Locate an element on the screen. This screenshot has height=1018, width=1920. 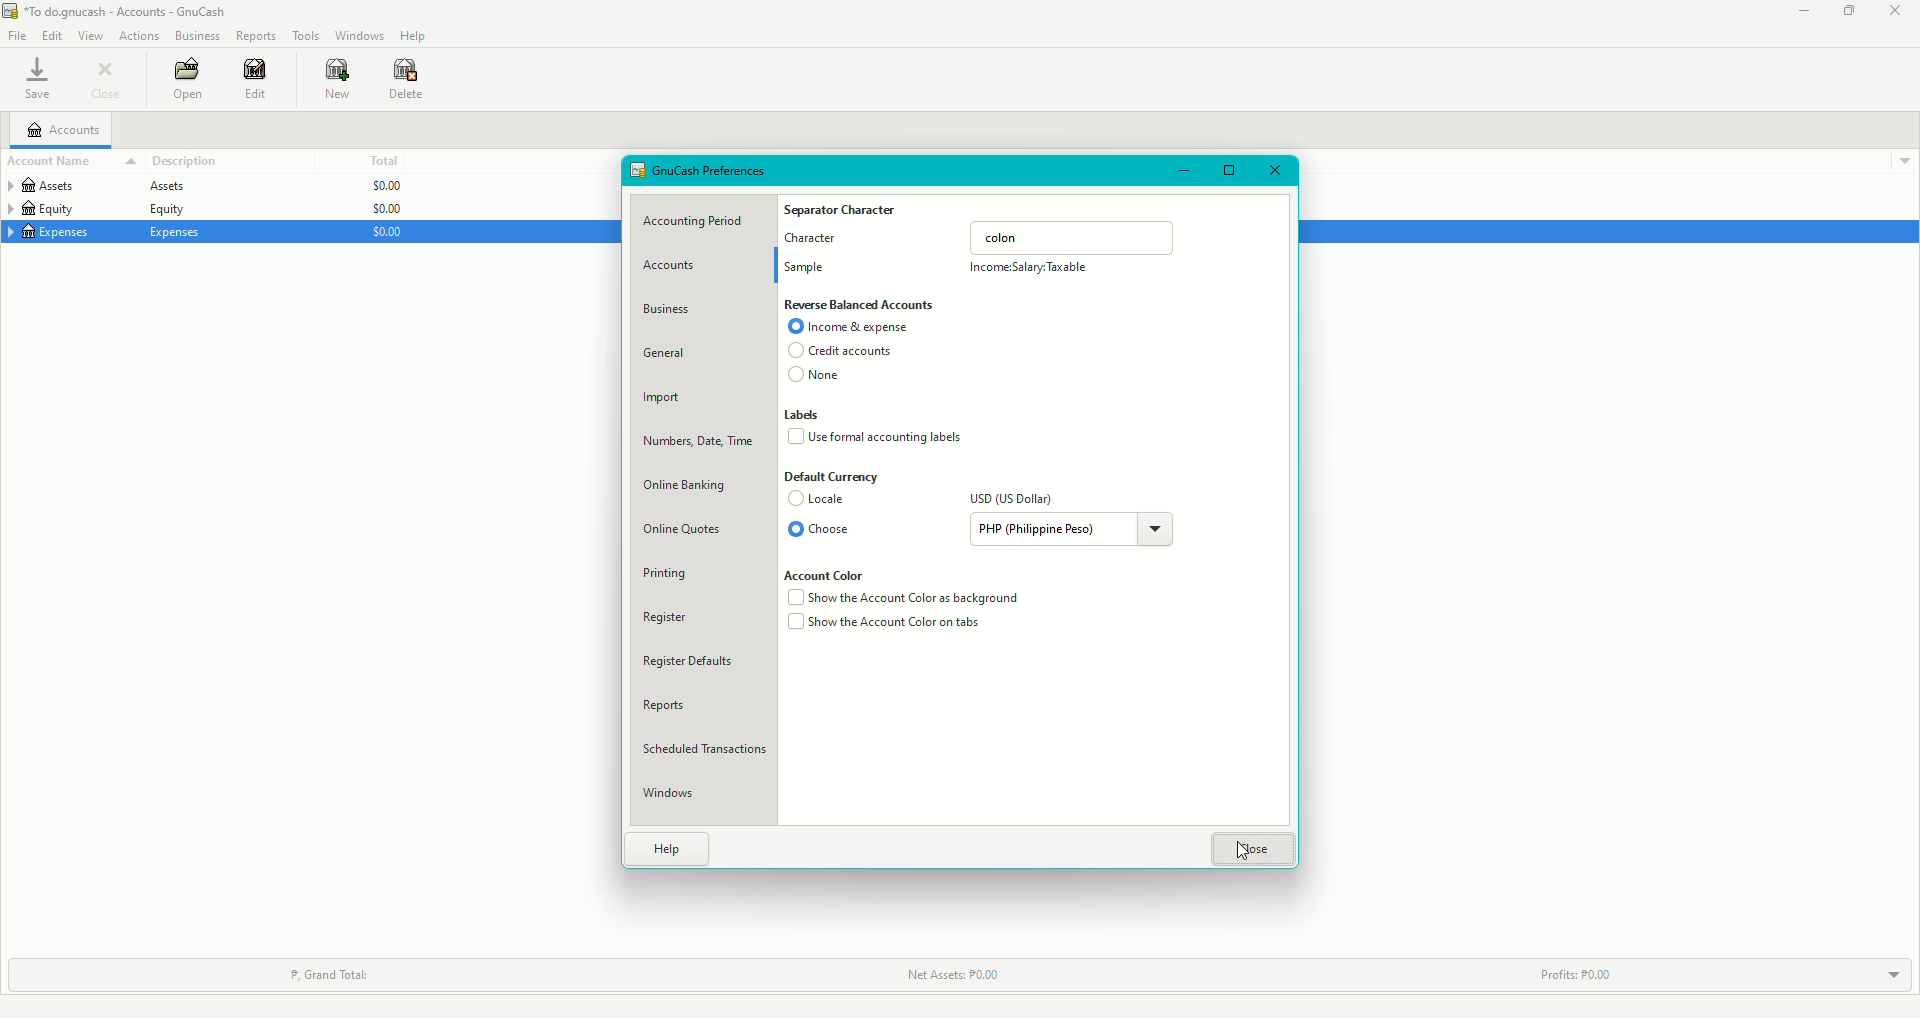
Account Color is located at coordinates (832, 573).